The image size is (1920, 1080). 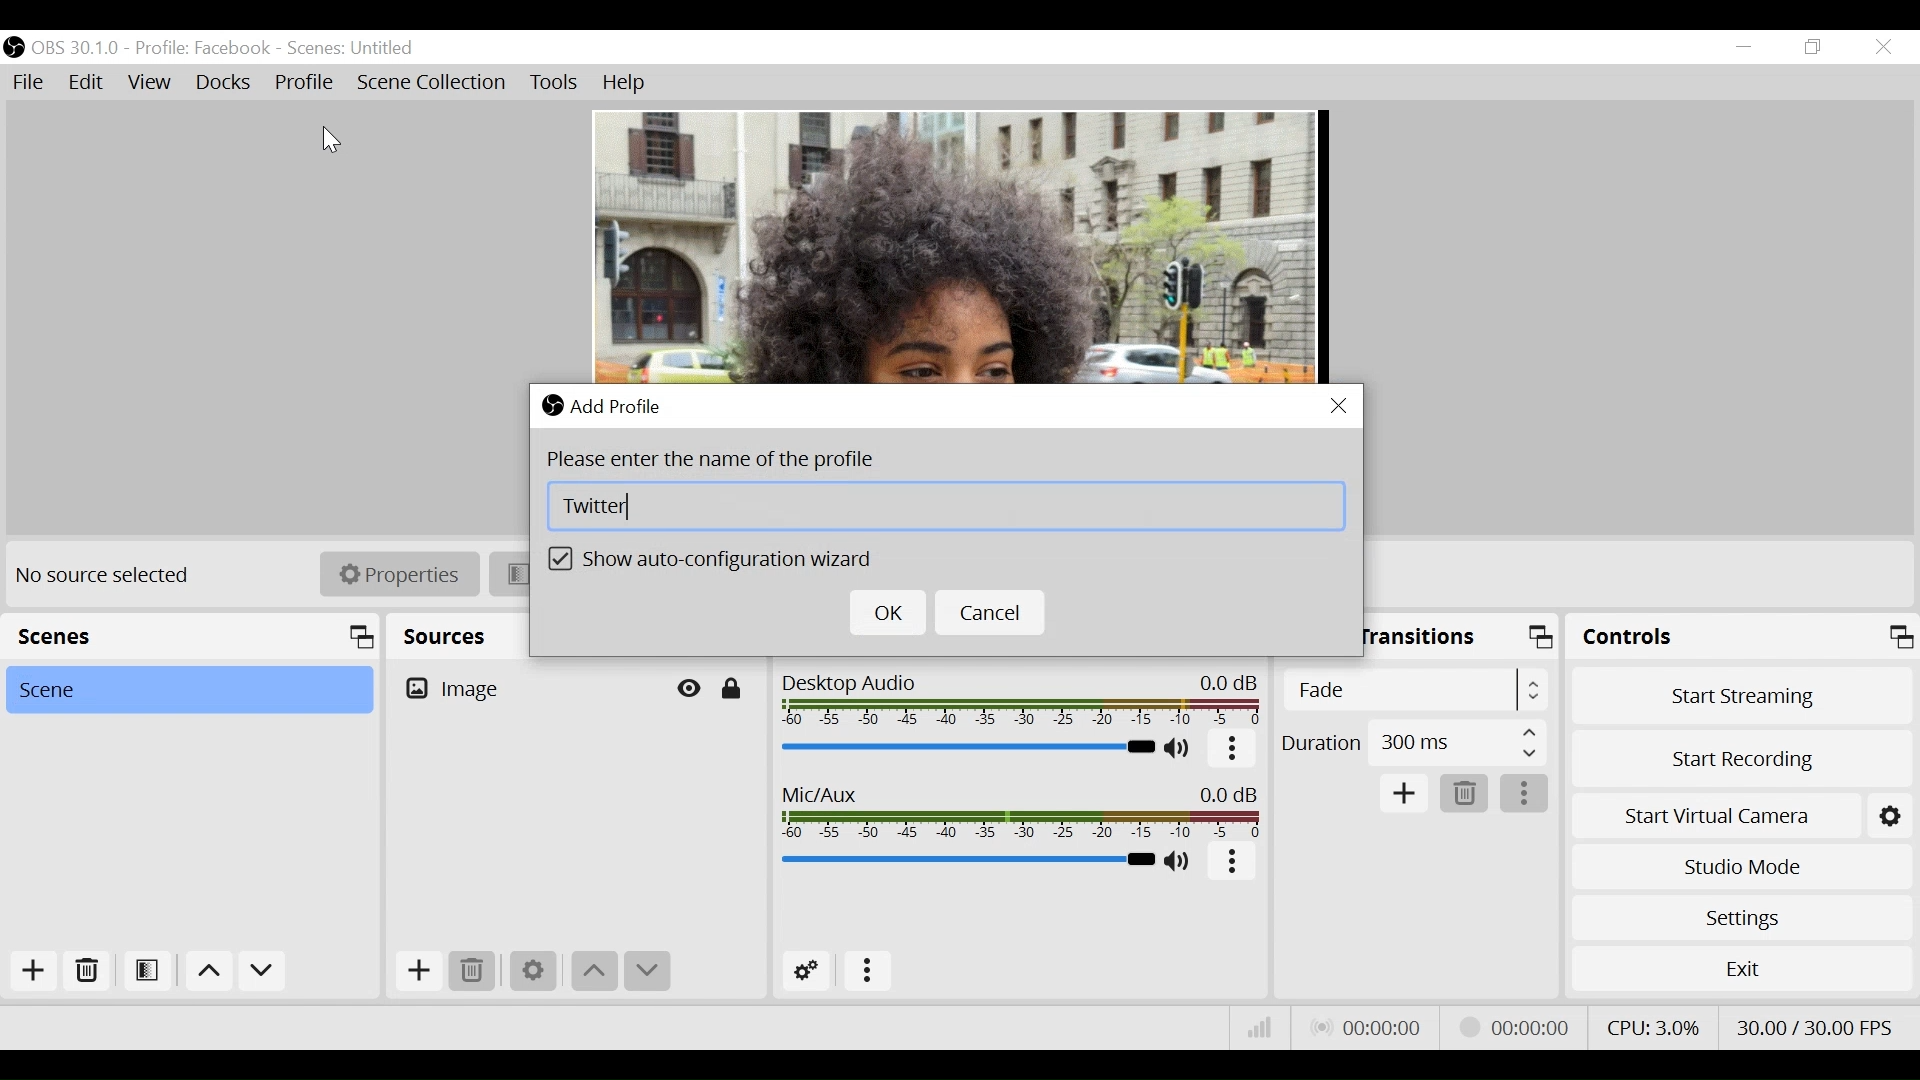 What do you see at coordinates (647, 971) in the screenshot?
I see `Move down` at bounding box center [647, 971].